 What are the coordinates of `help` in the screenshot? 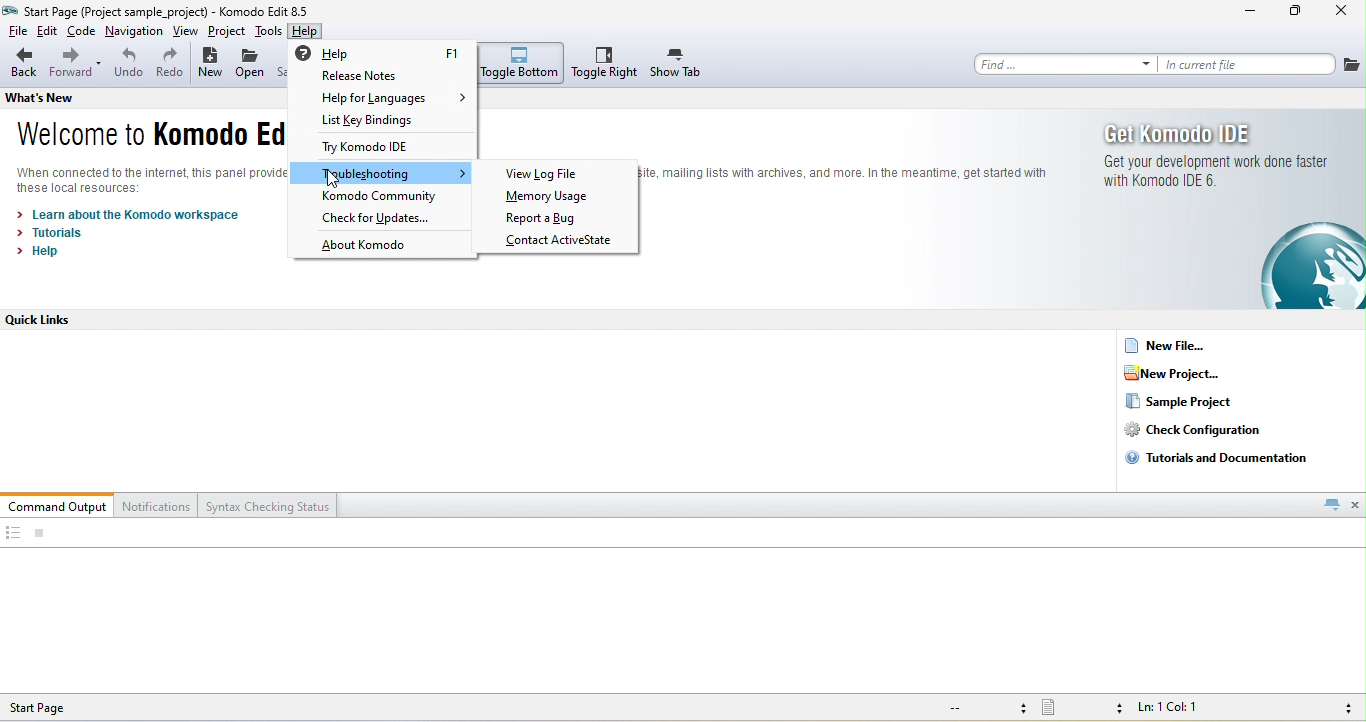 It's located at (44, 251).